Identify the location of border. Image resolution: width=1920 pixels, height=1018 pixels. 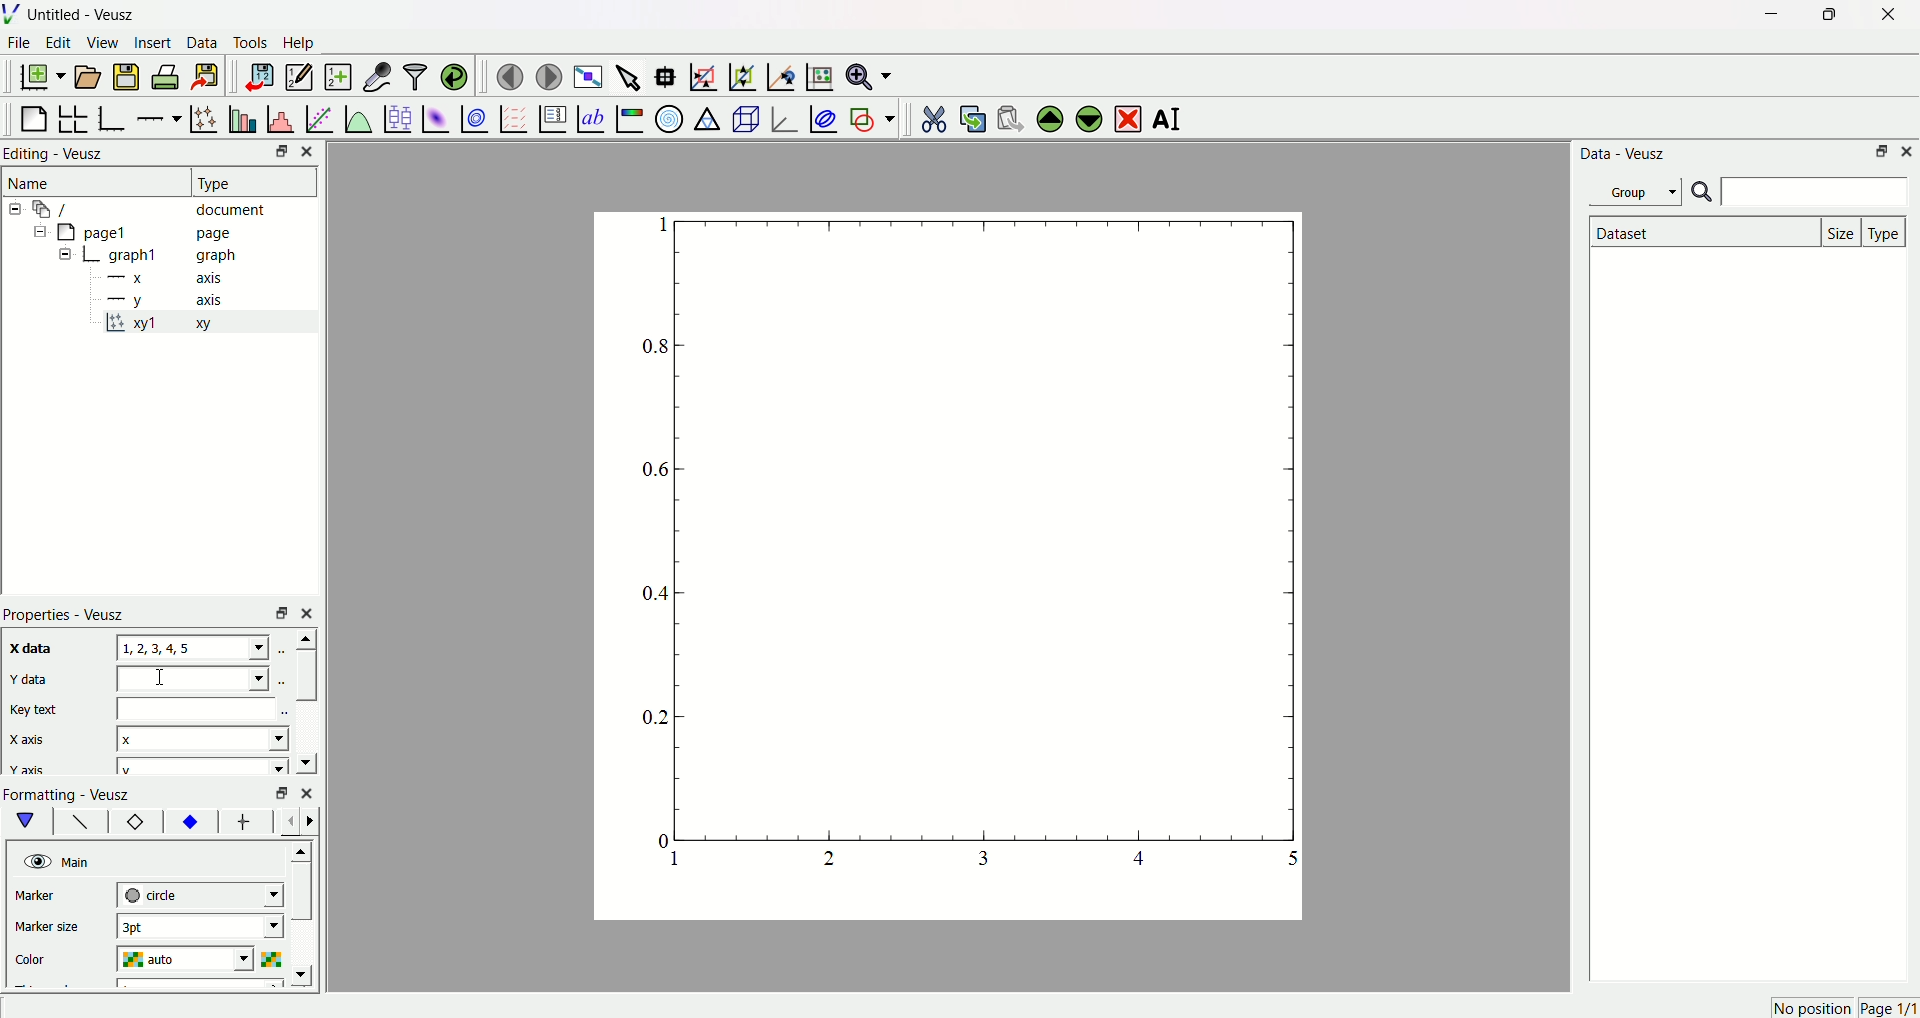
(135, 823).